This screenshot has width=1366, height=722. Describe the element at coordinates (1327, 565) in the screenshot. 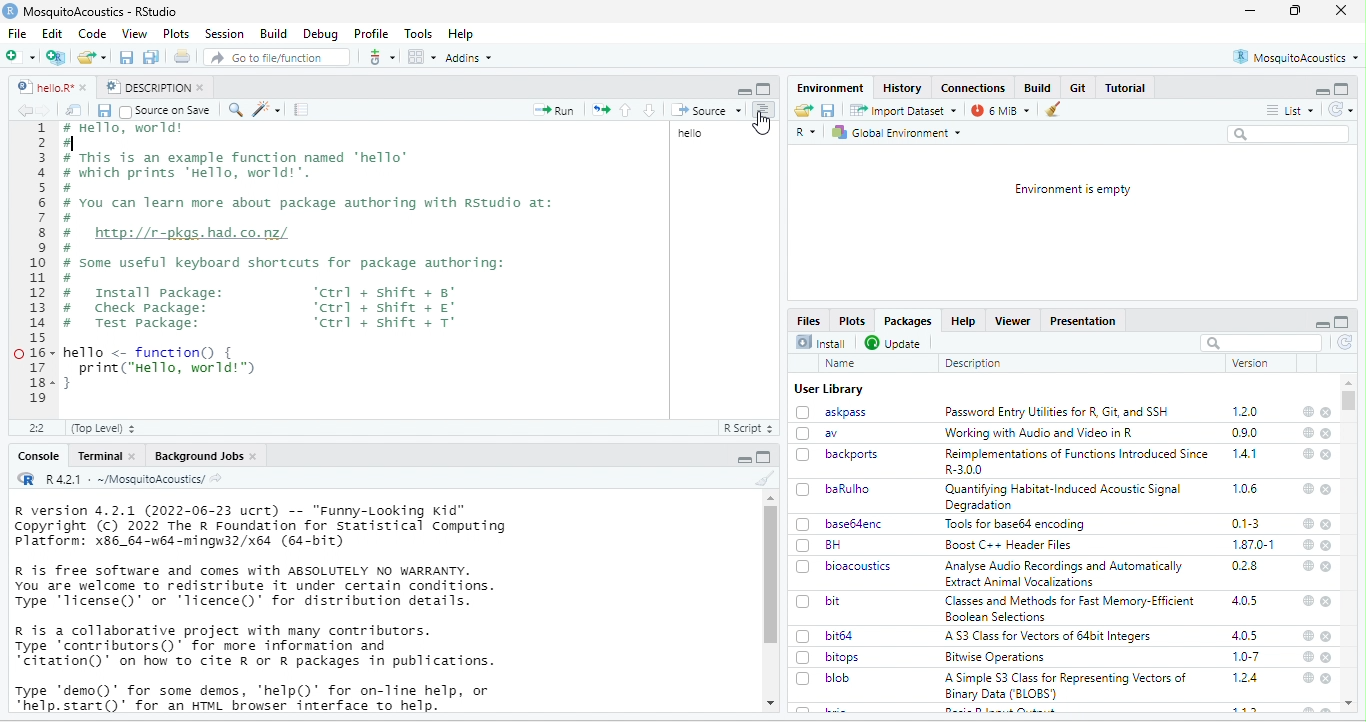

I see `close` at that location.